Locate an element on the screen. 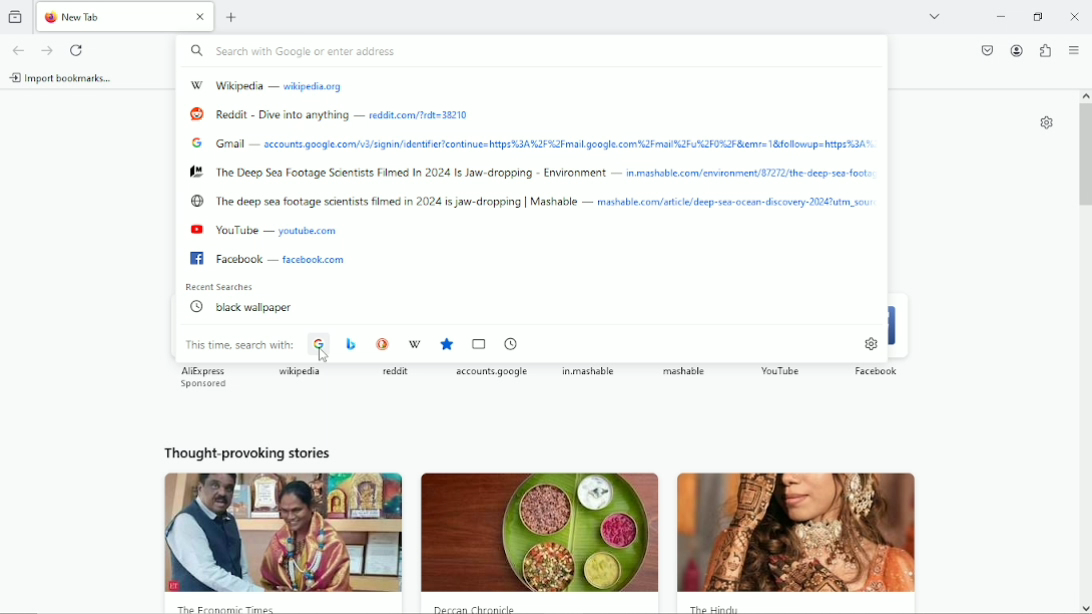  mashable logo is located at coordinates (197, 172).